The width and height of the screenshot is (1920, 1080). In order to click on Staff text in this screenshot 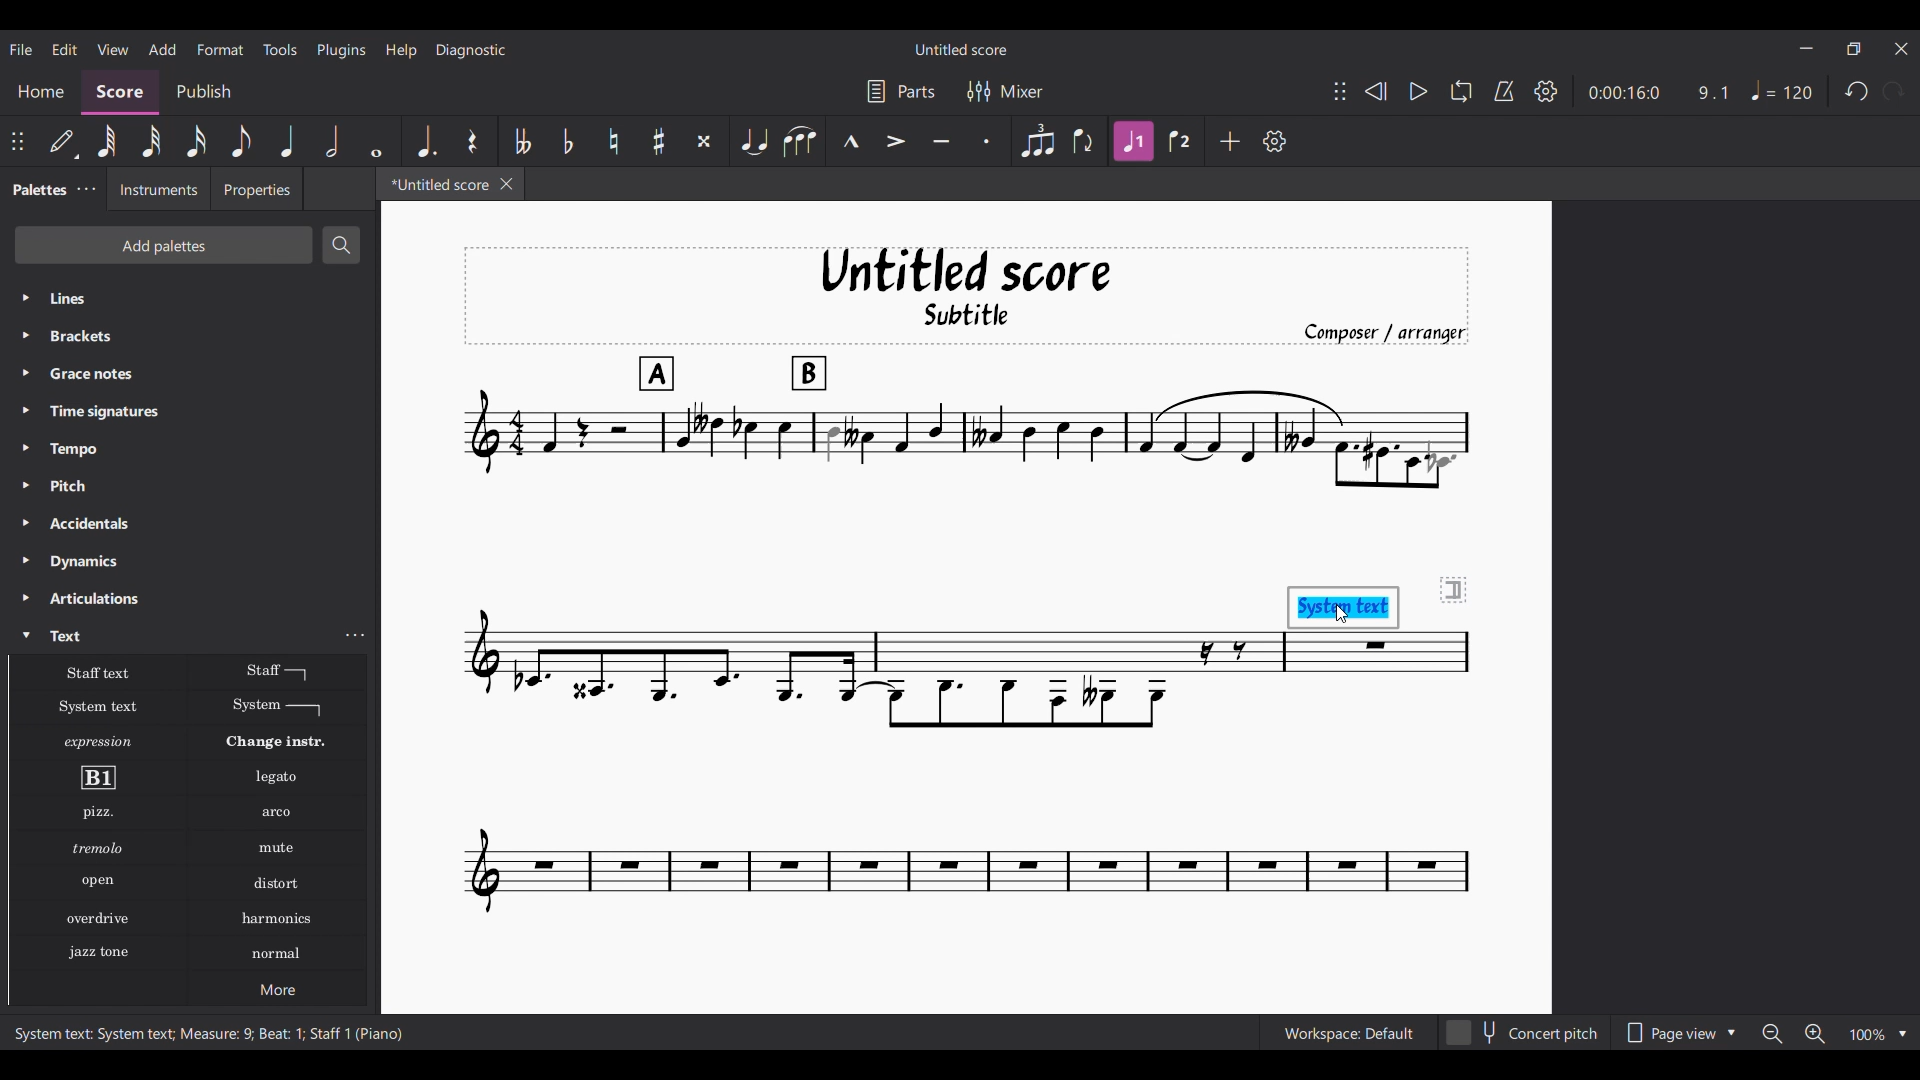, I will do `click(99, 671)`.